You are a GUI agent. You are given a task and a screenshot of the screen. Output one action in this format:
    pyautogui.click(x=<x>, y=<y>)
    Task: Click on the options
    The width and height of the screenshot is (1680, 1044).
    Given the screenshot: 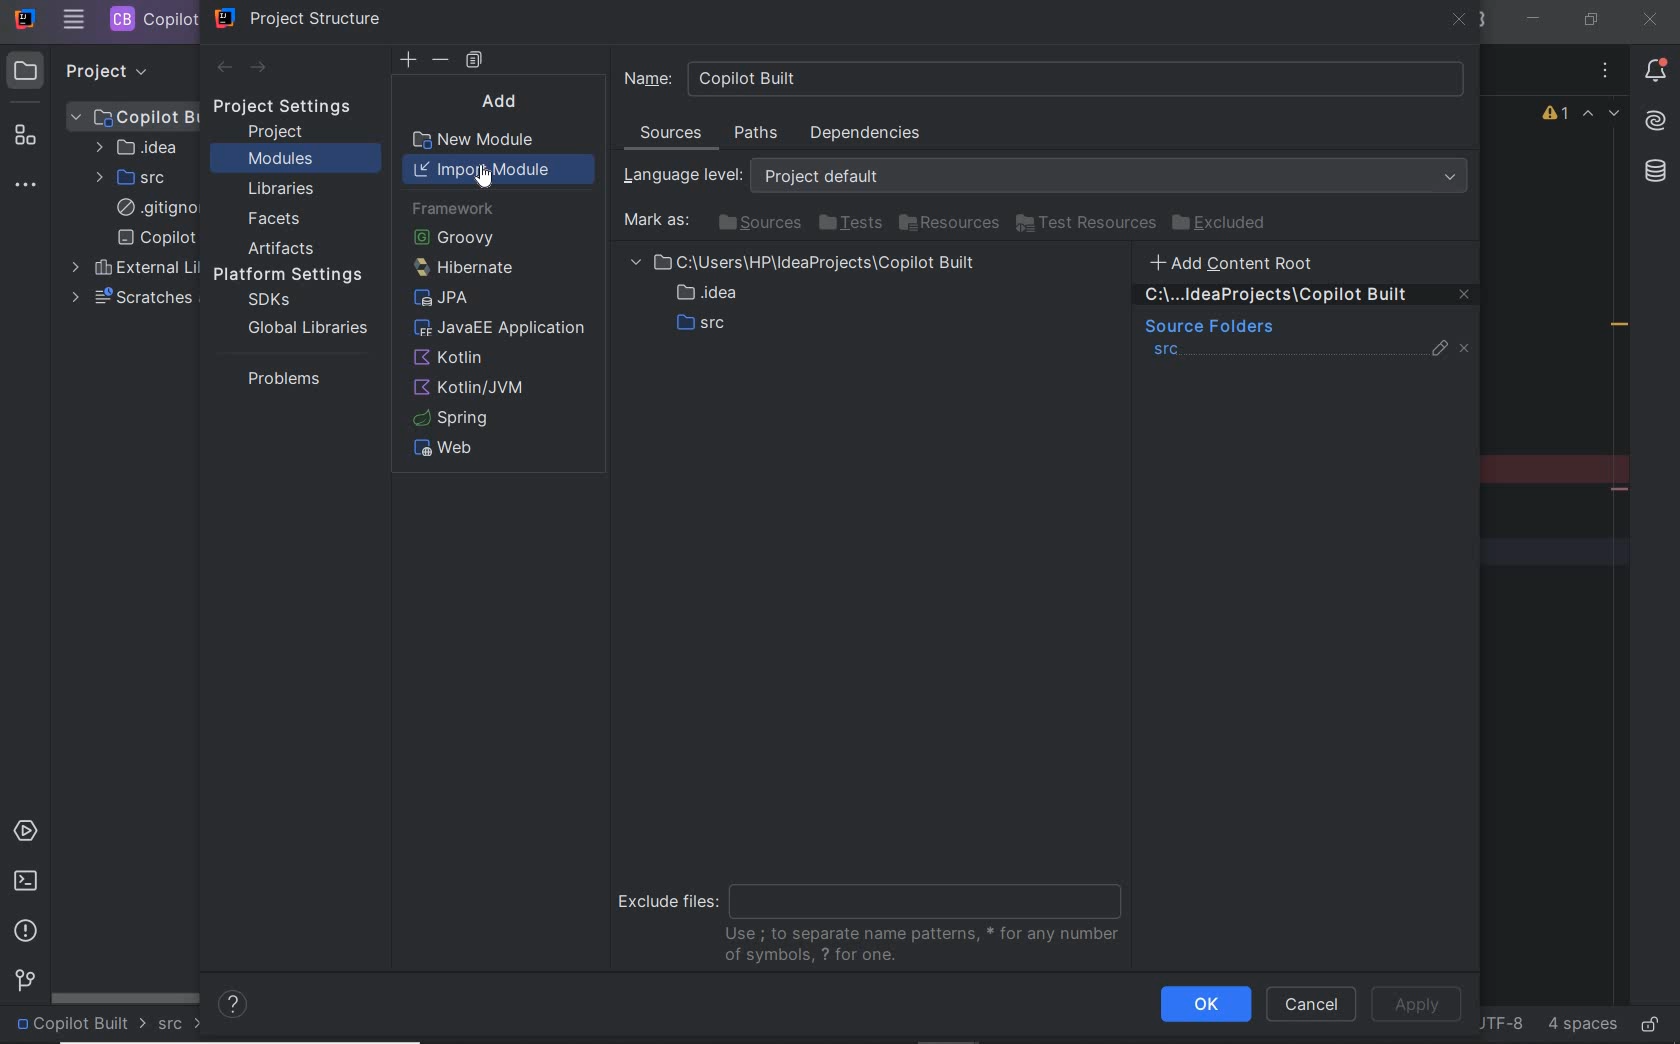 What is the action you would take?
    pyautogui.click(x=1606, y=73)
    